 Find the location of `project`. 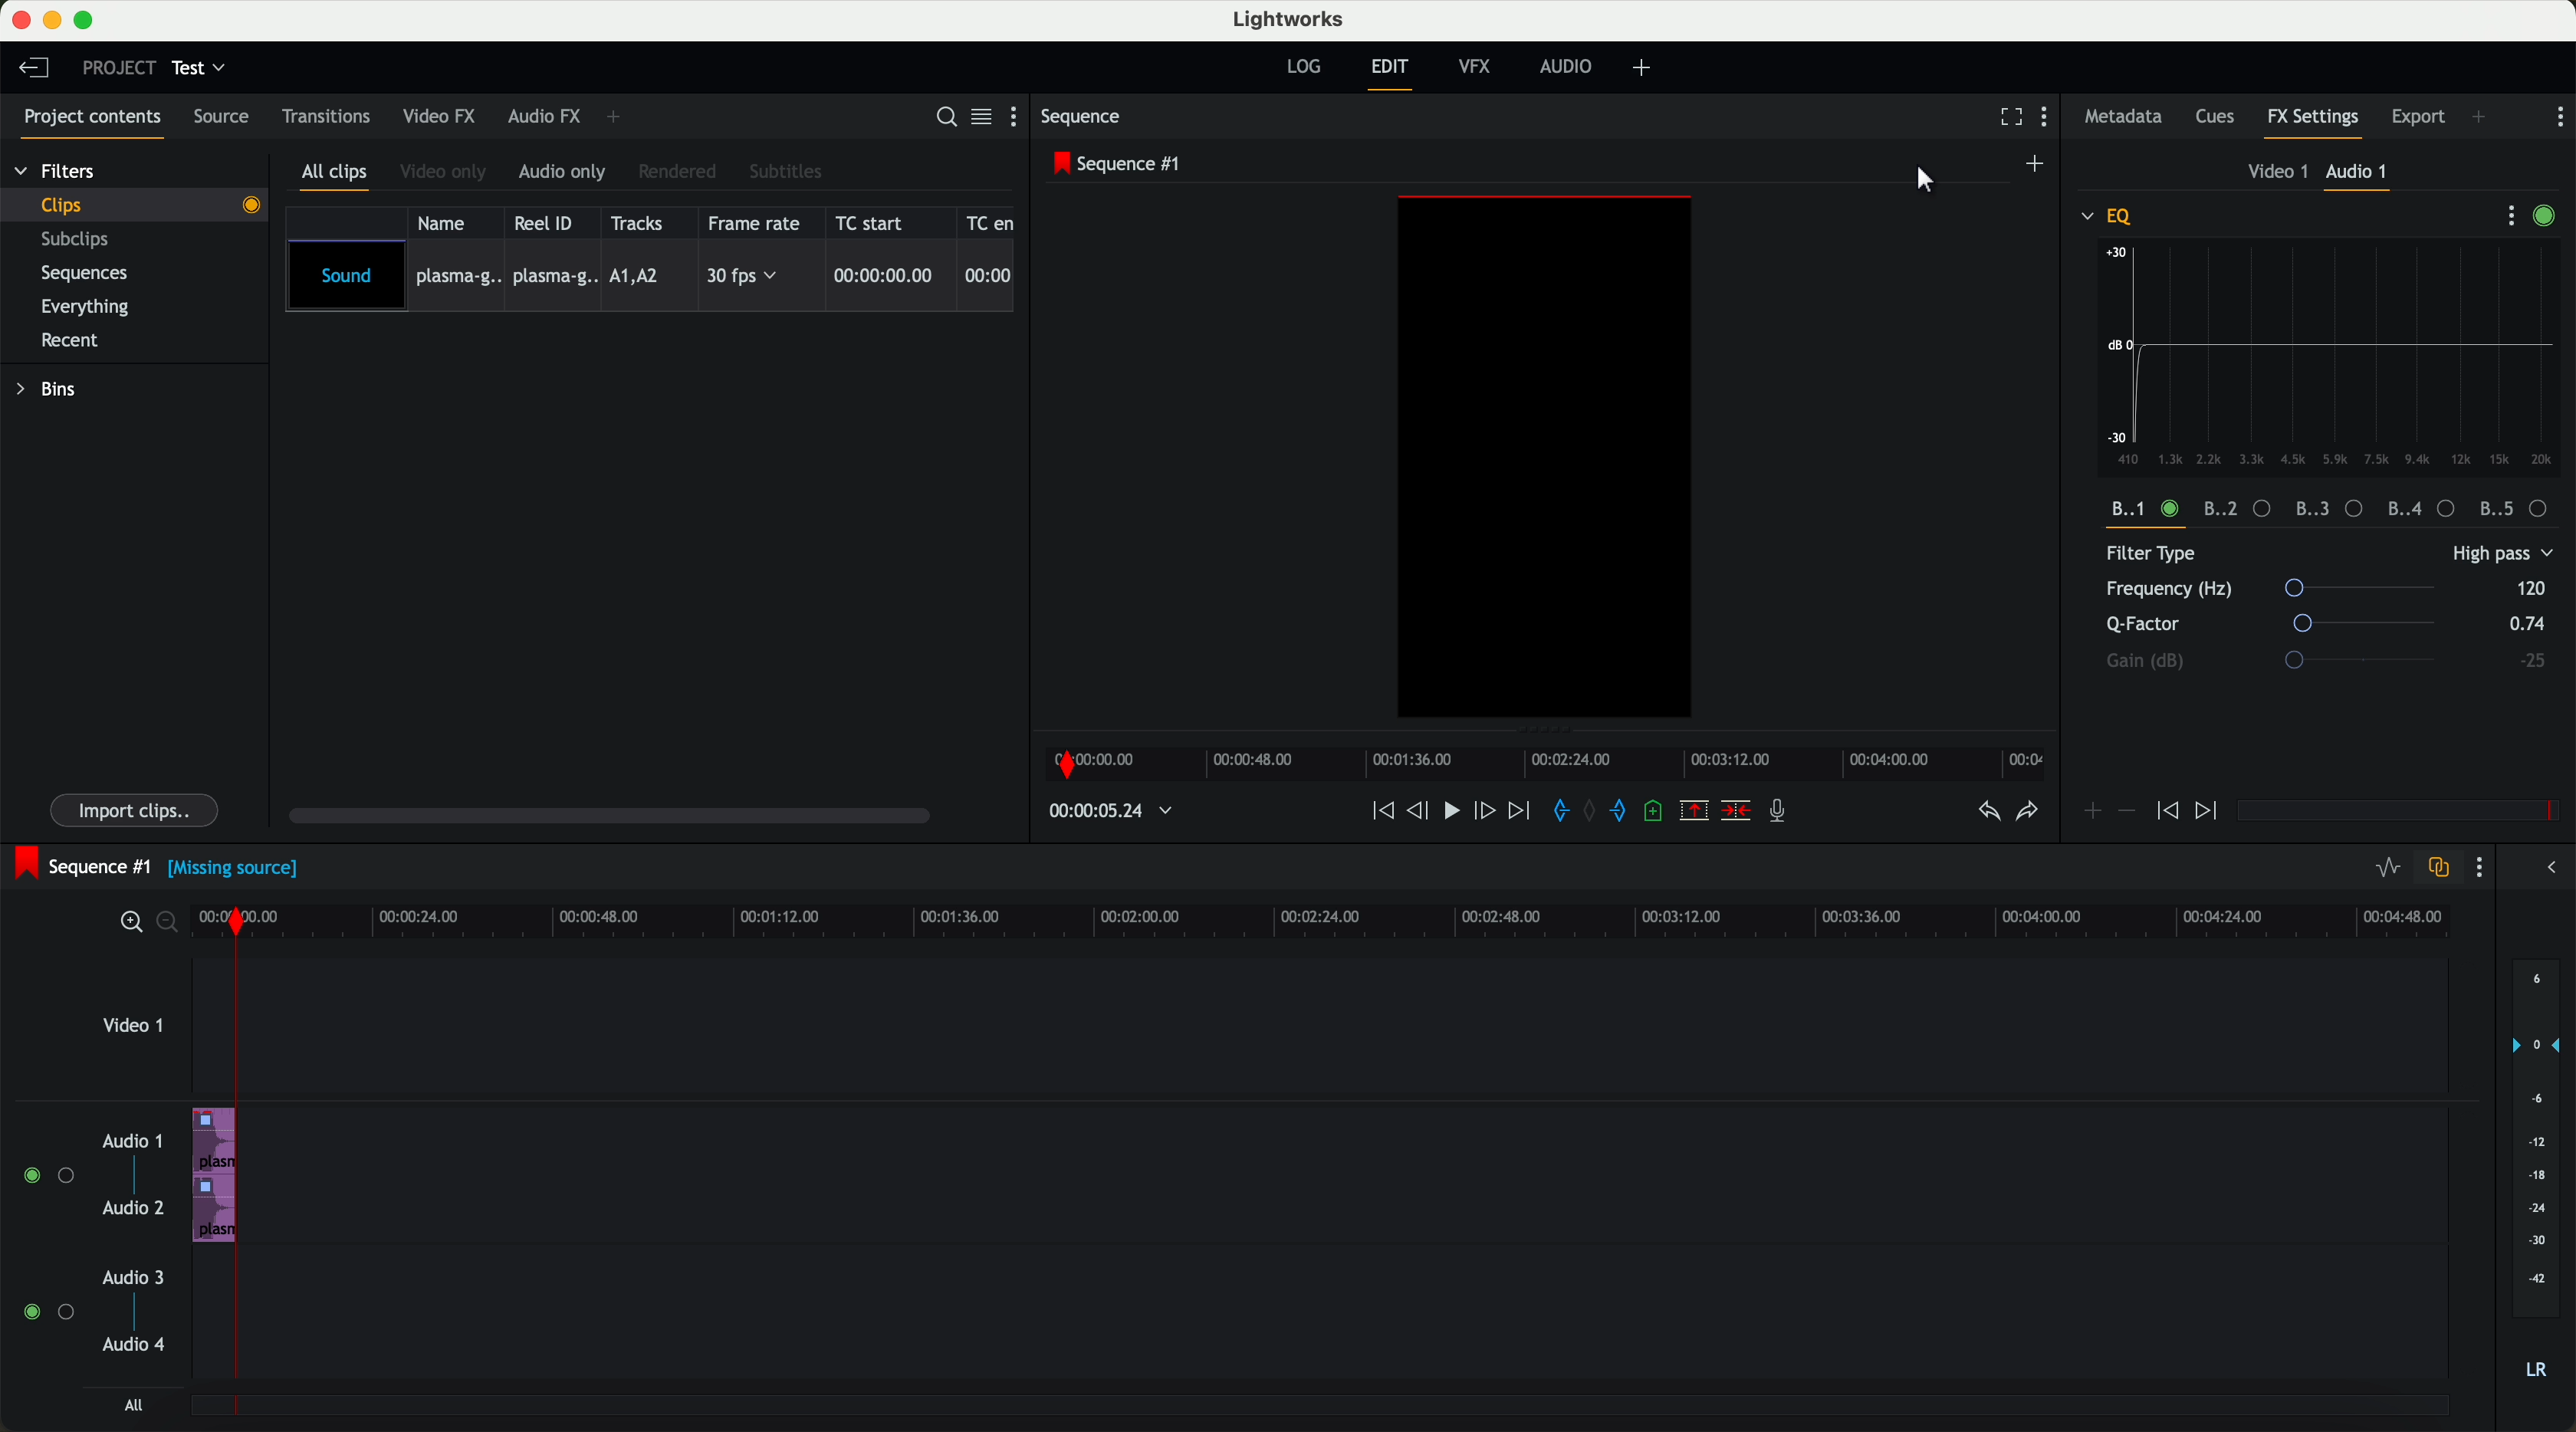

project is located at coordinates (115, 67).